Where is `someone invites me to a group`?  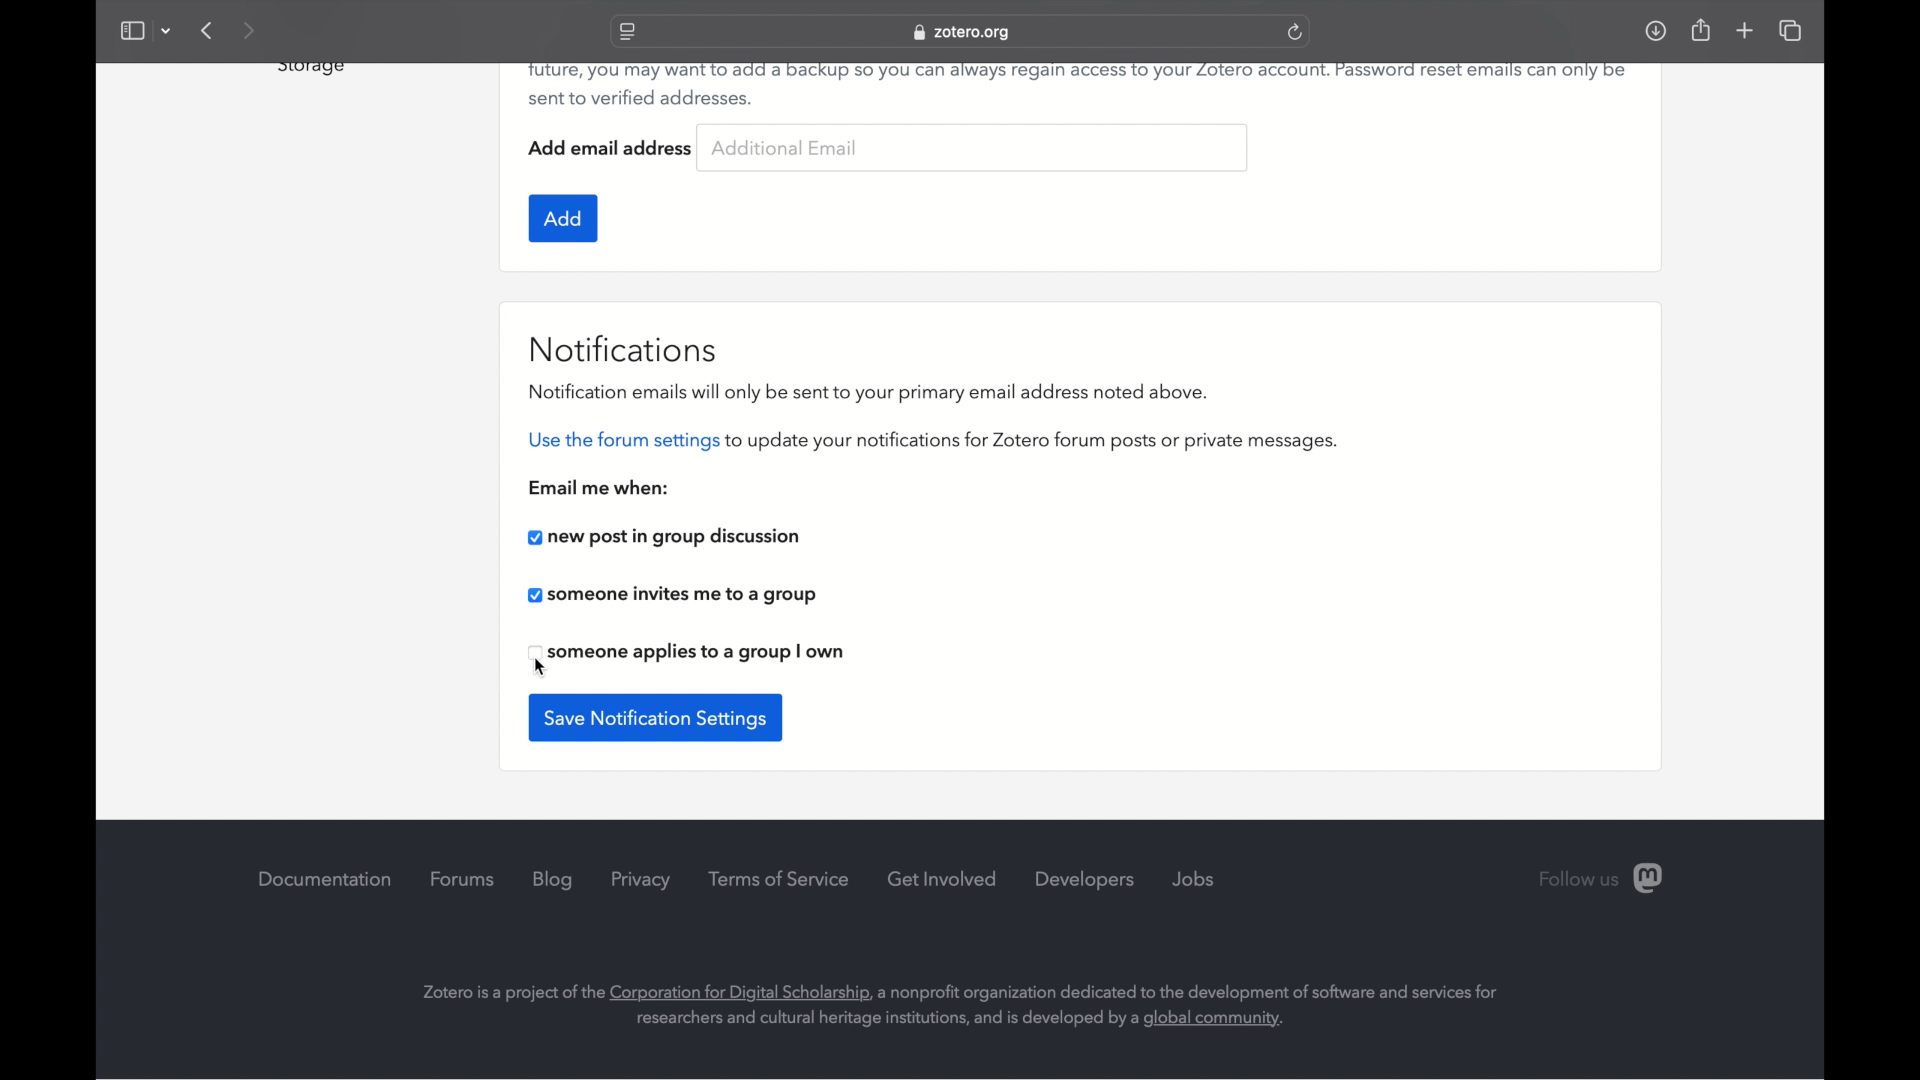 someone invites me to a group is located at coordinates (673, 596).